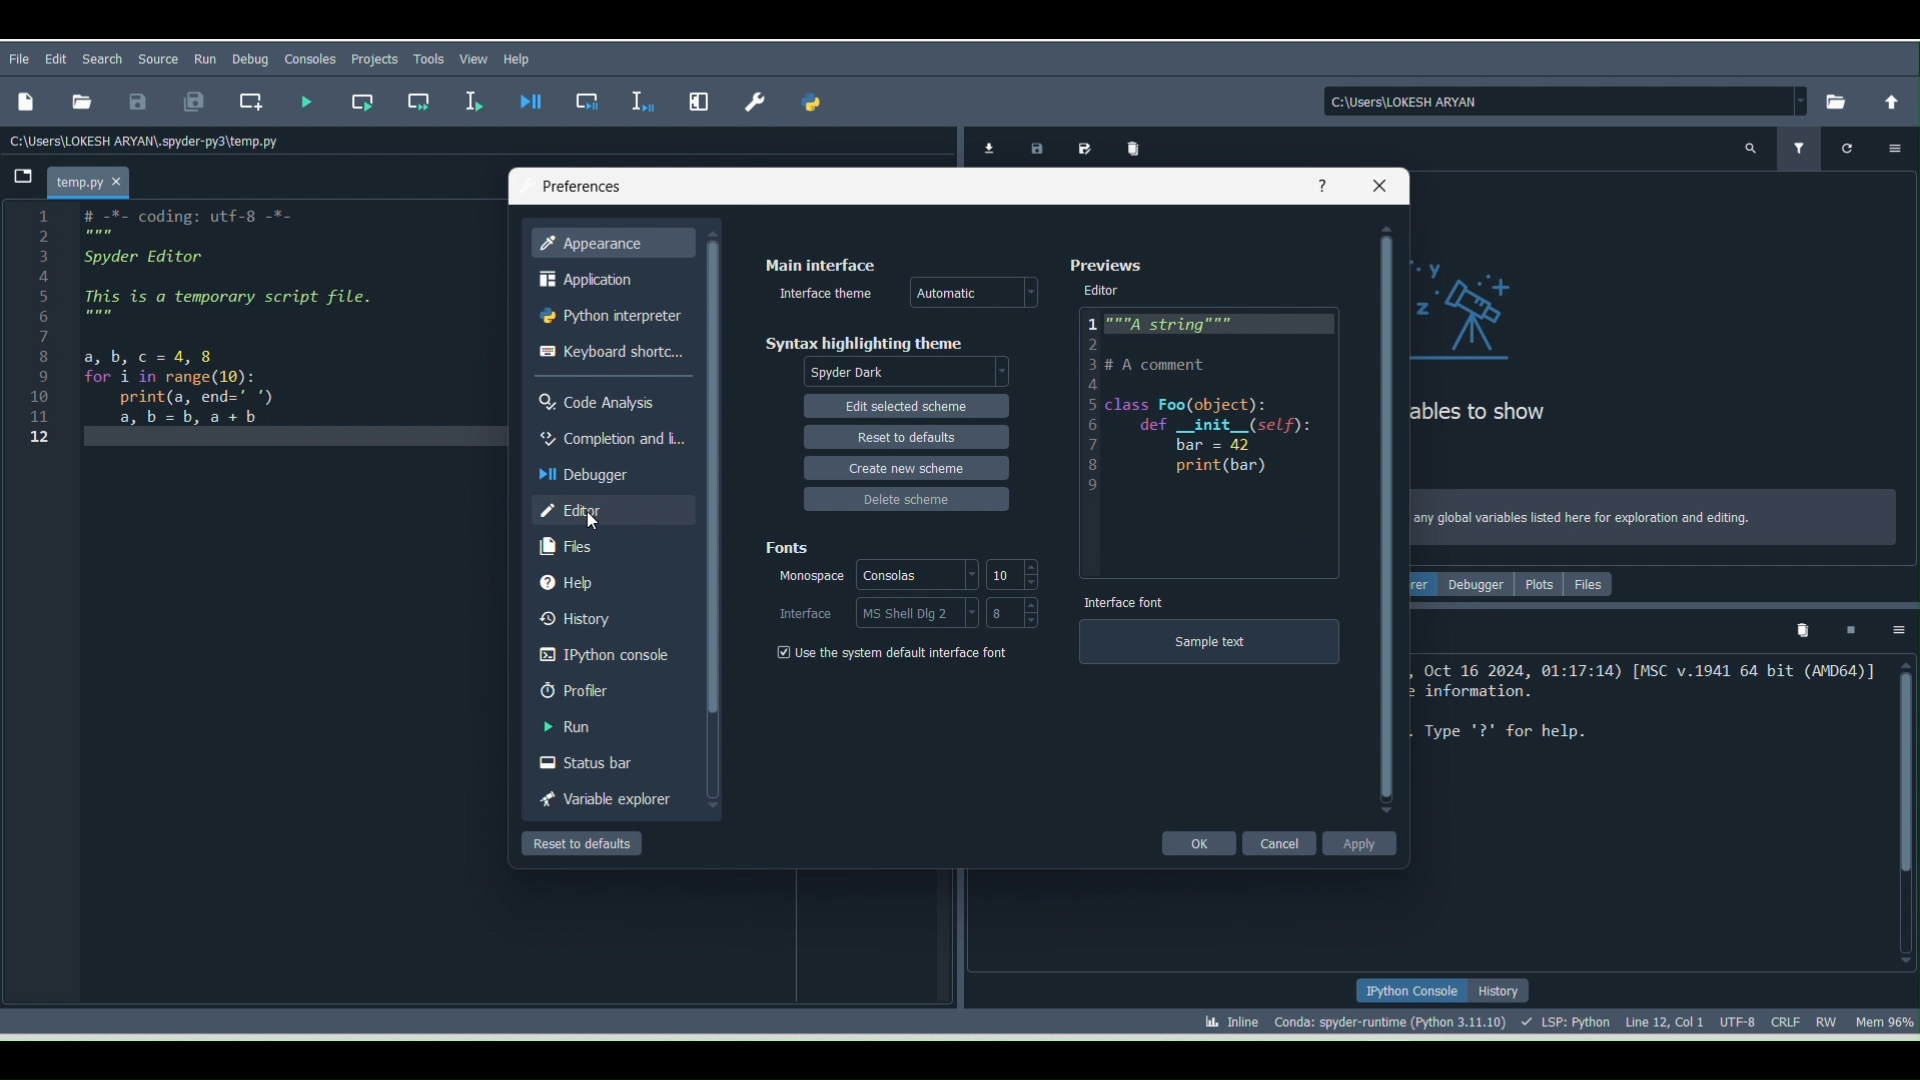 The image size is (1920, 1080). I want to click on IPython console, so click(1410, 991).